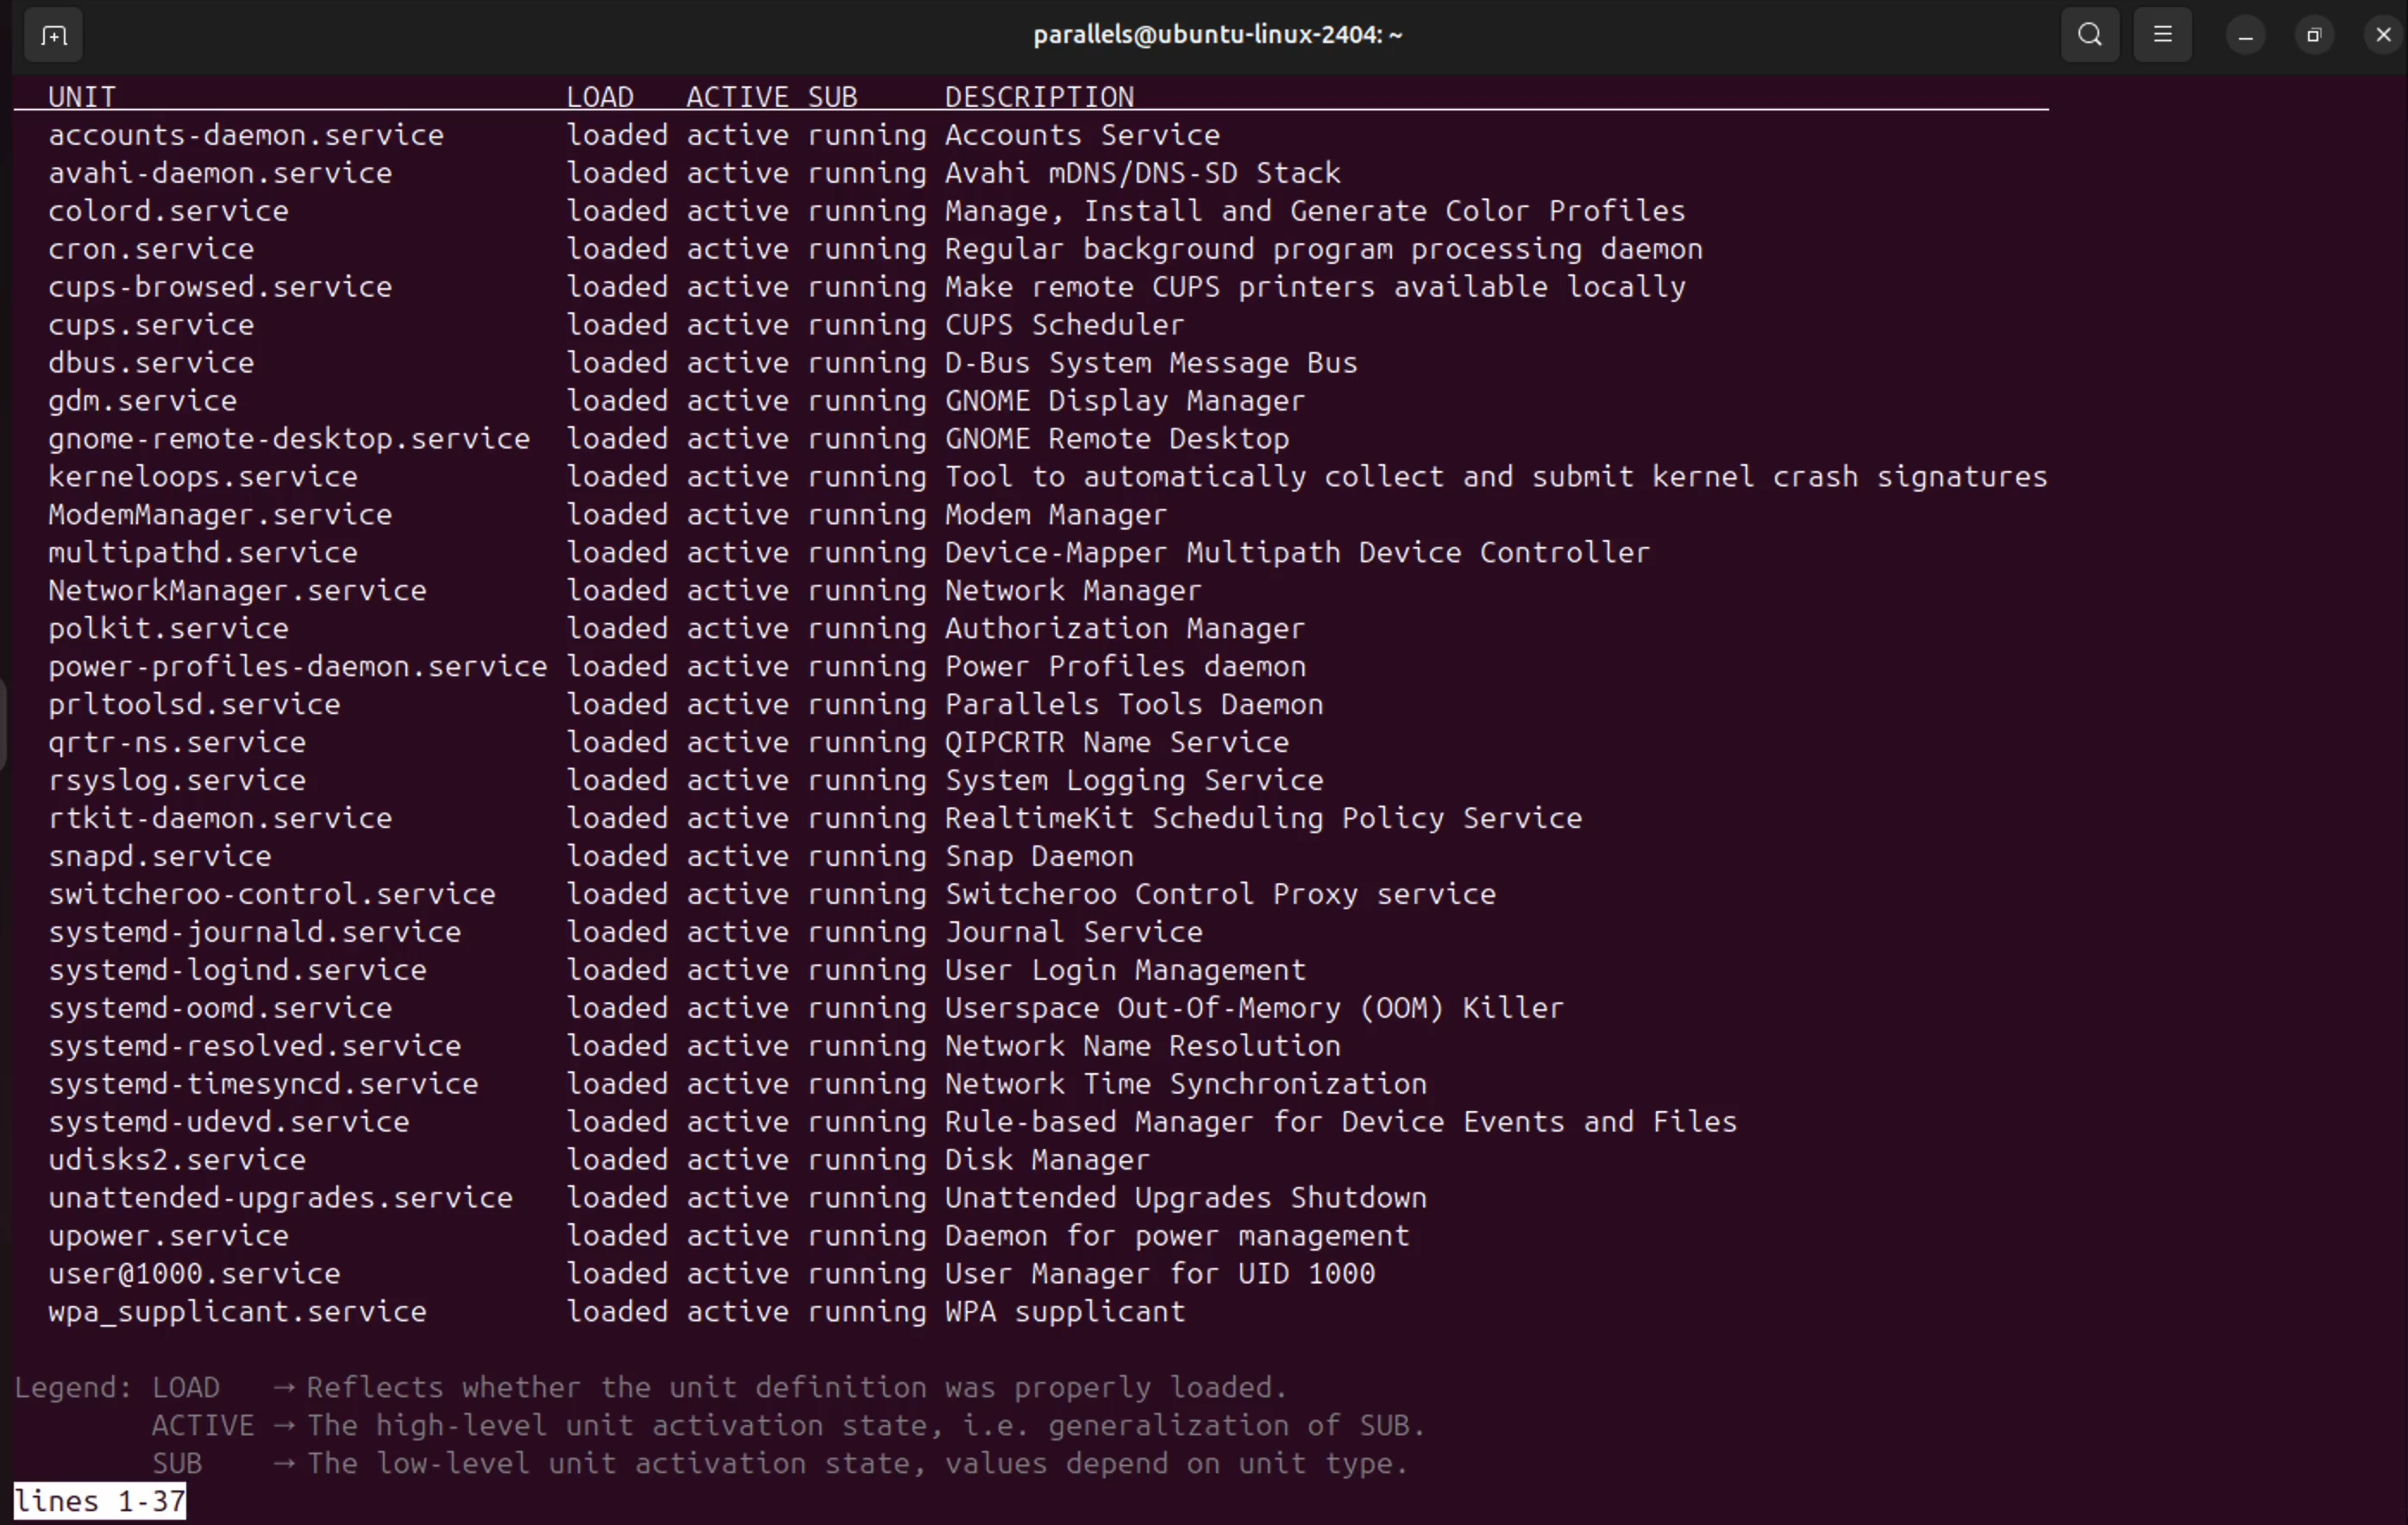  I want to click on polkt service, so click(268, 629).